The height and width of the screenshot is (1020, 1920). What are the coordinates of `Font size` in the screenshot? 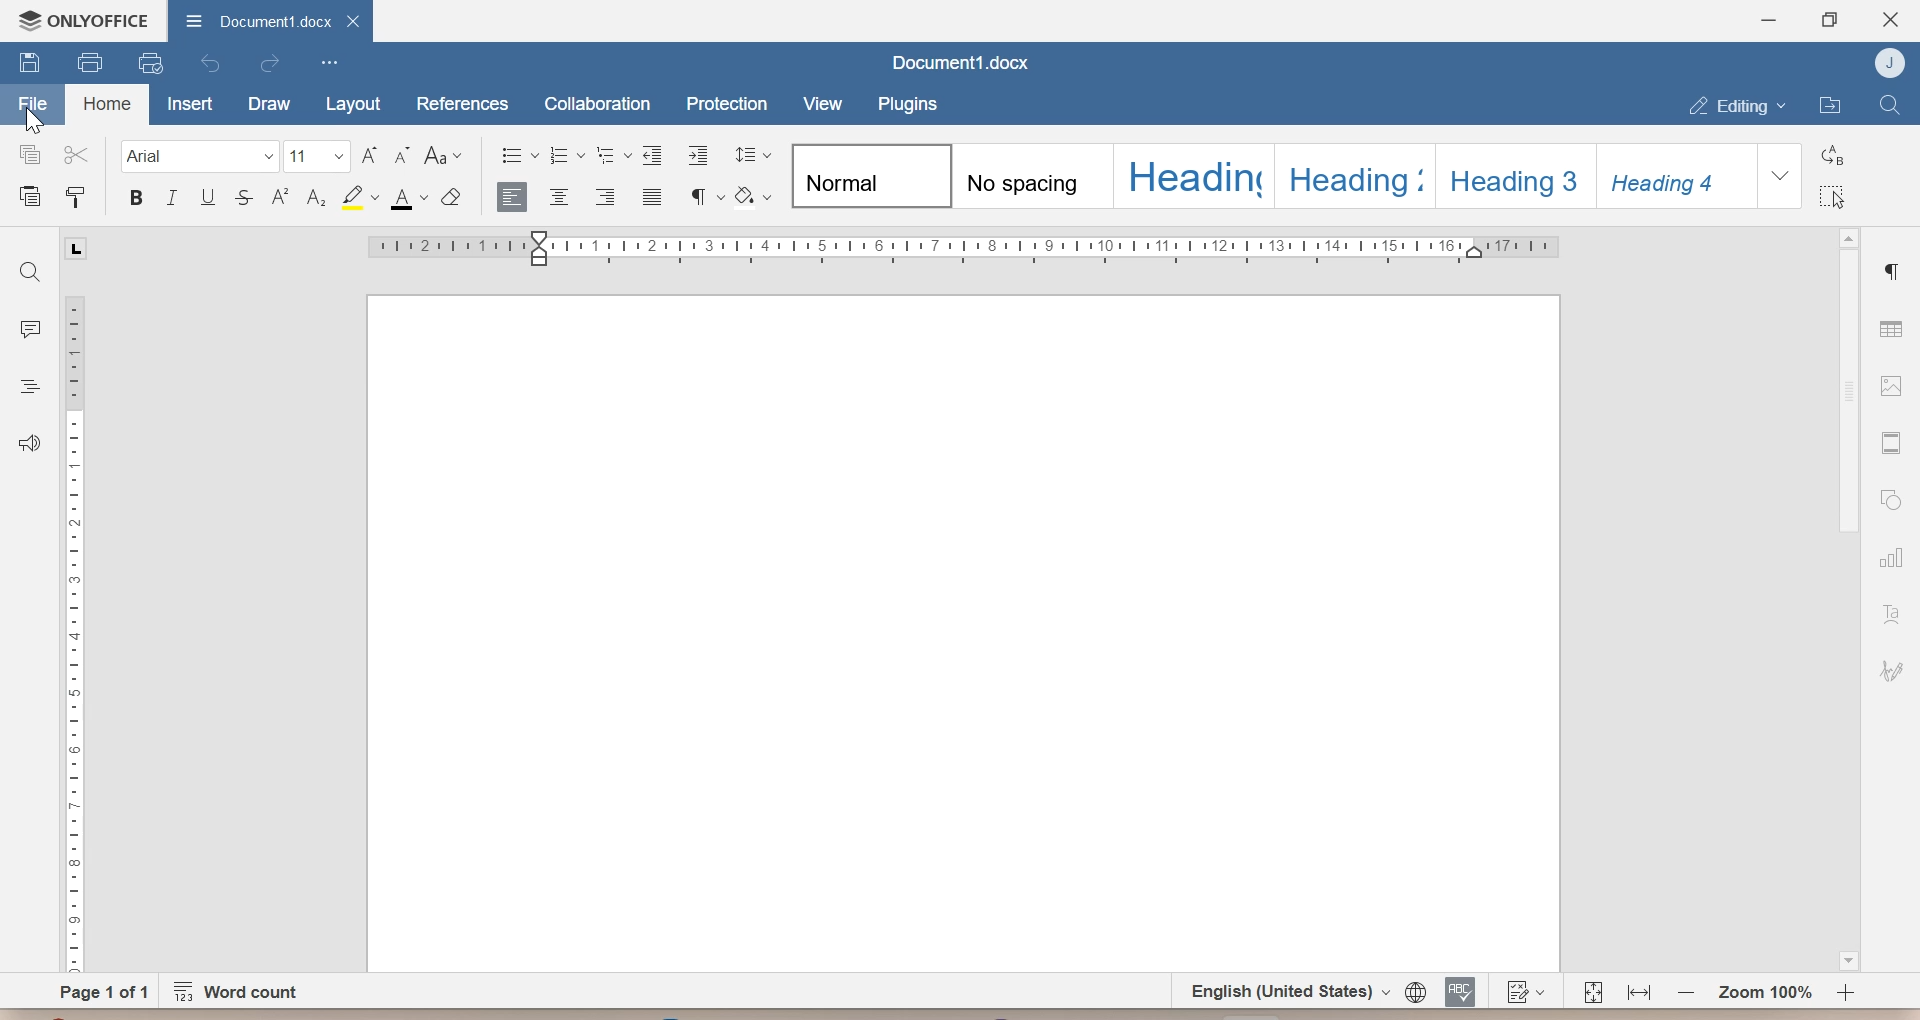 It's located at (318, 159).